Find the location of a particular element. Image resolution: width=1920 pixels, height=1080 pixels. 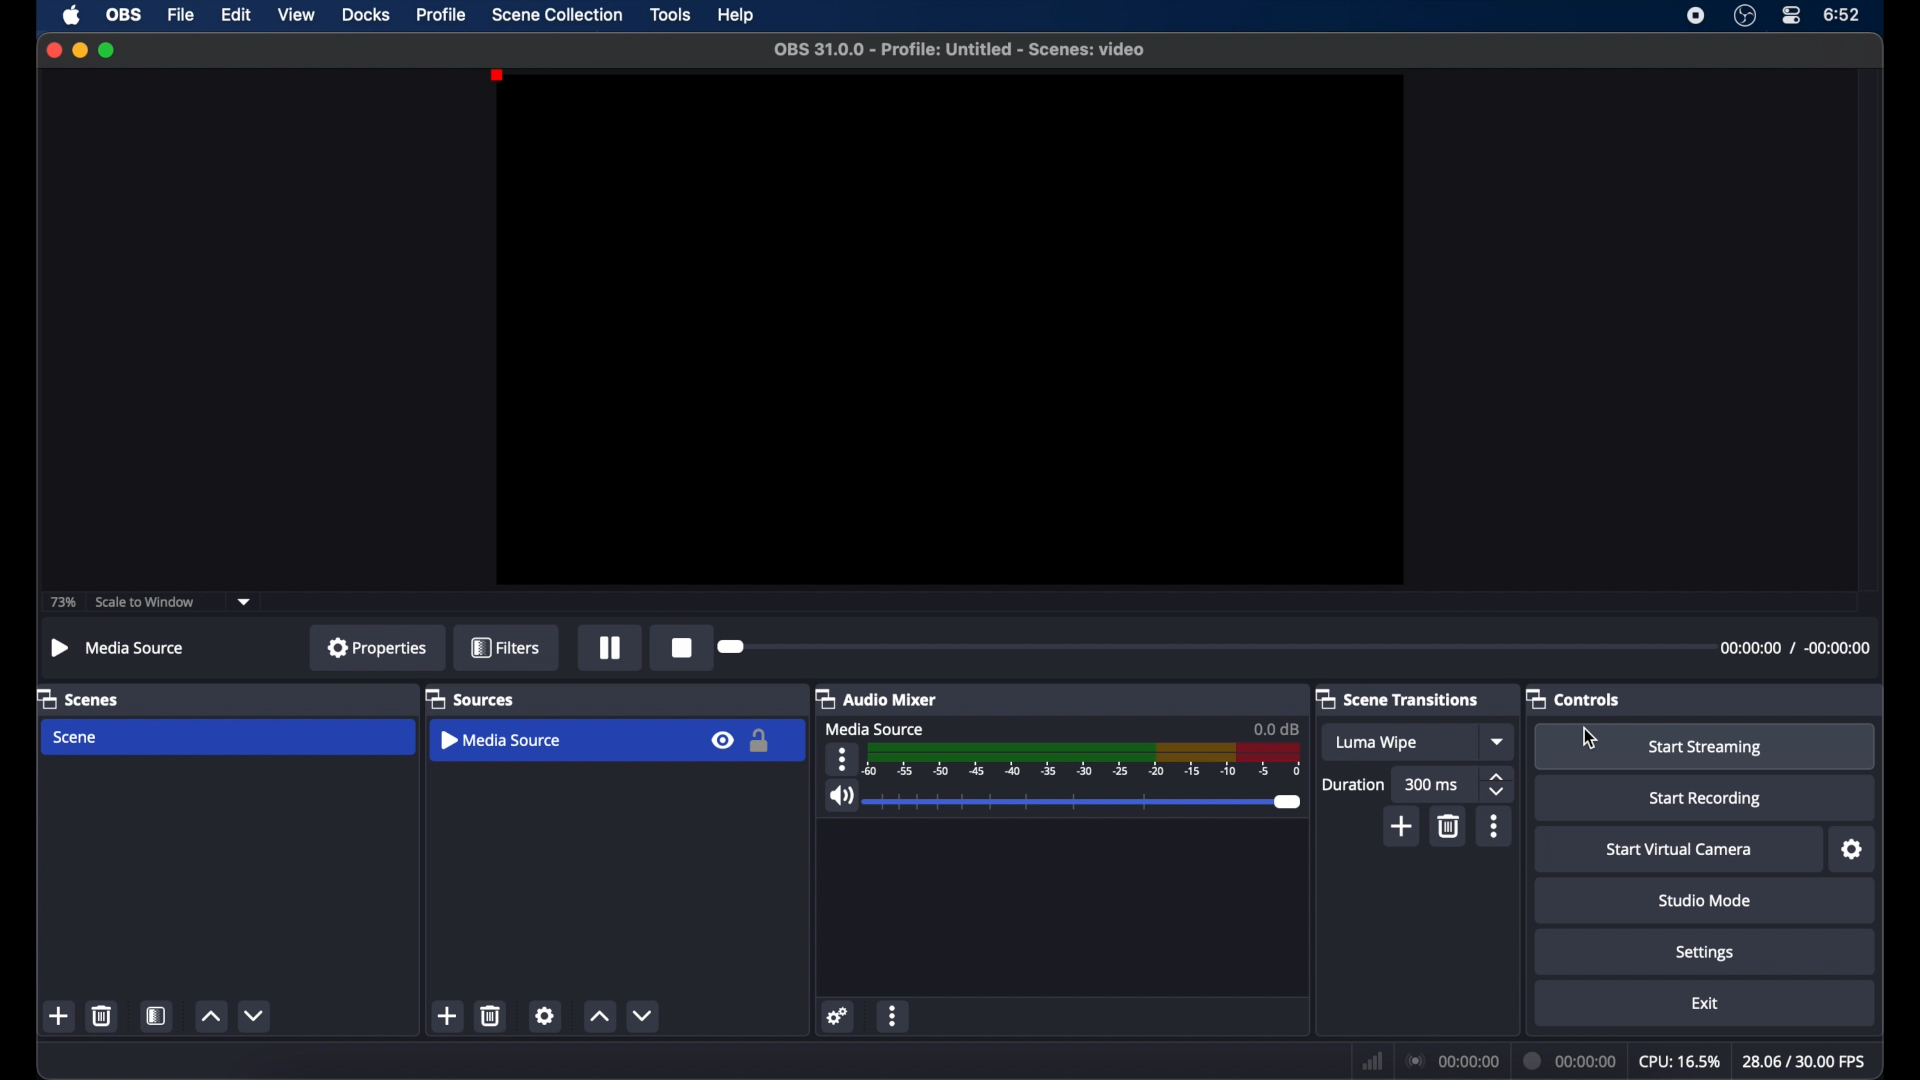

dropdown is located at coordinates (1499, 741).